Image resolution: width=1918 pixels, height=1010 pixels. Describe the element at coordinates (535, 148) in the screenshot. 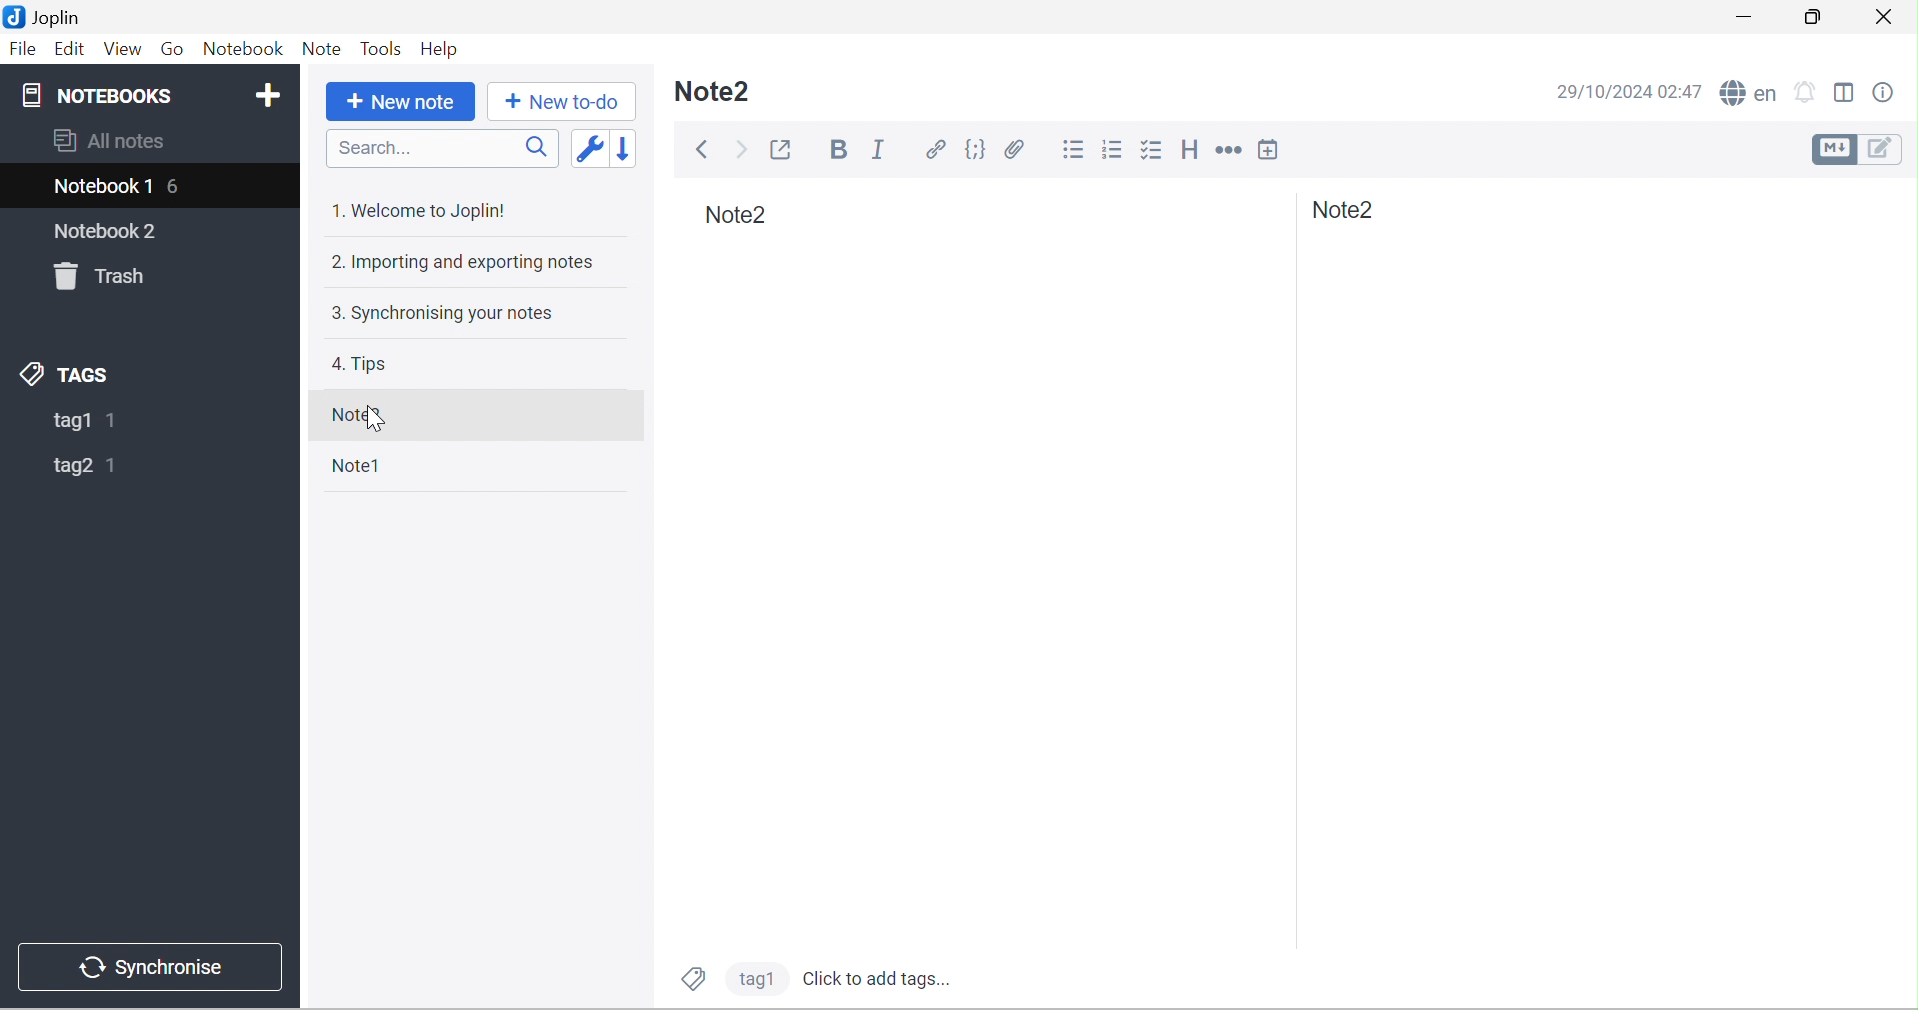

I see `Search icon` at that location.